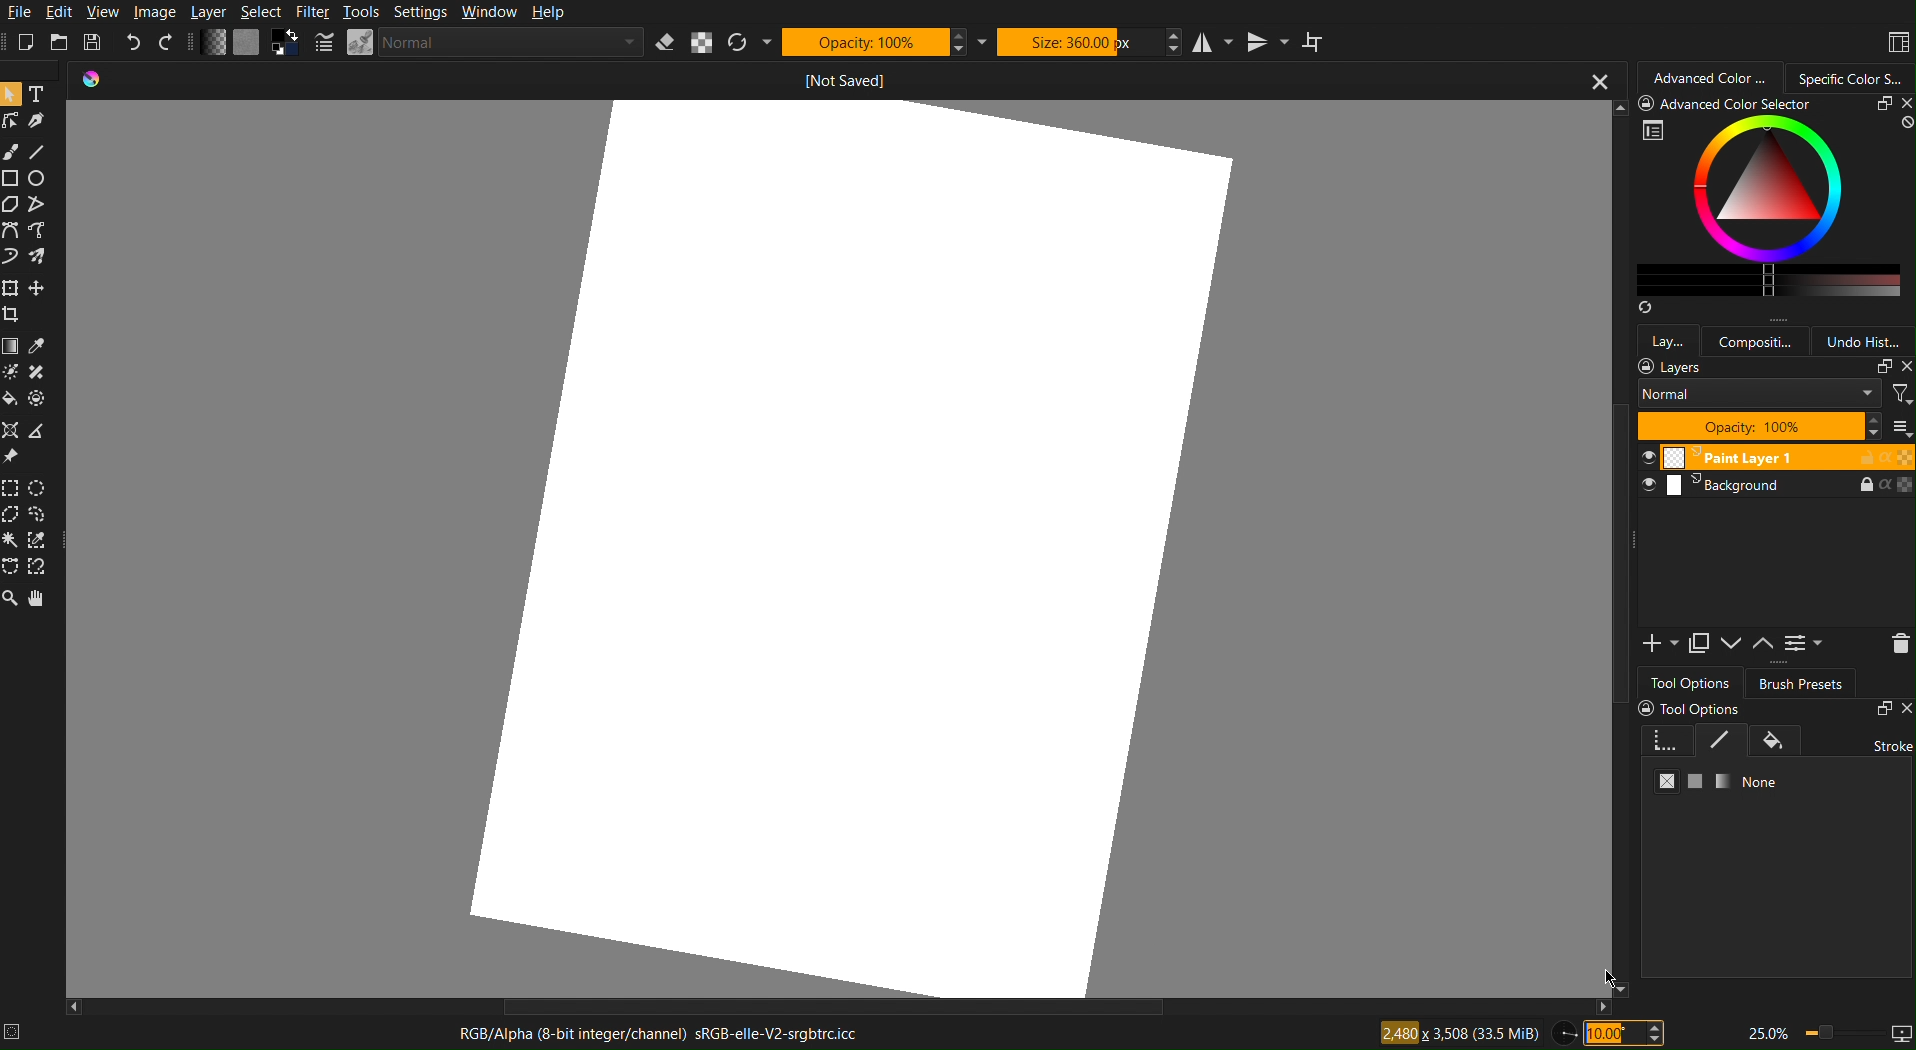 This screenshot has height=1050, width=1916. I want to click on Layer 2, so click(1775, 485).